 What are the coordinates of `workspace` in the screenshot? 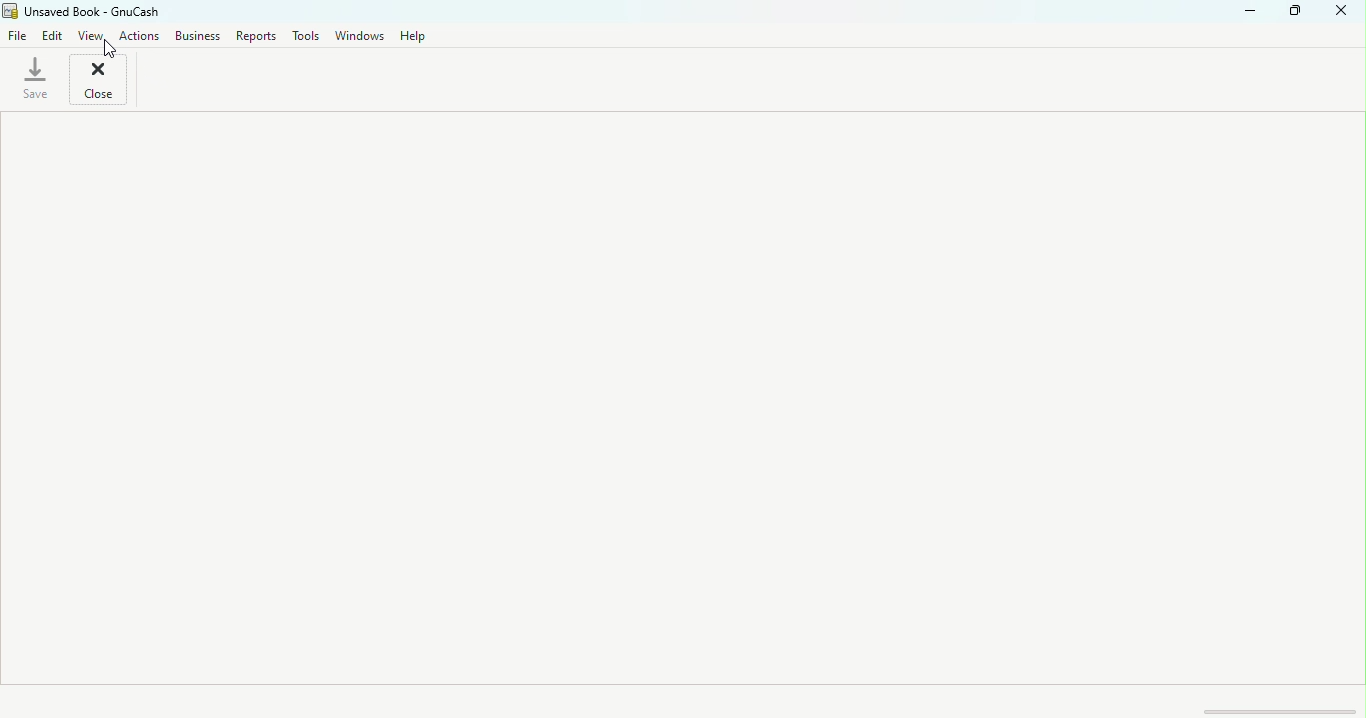 It's located at (679, 397).